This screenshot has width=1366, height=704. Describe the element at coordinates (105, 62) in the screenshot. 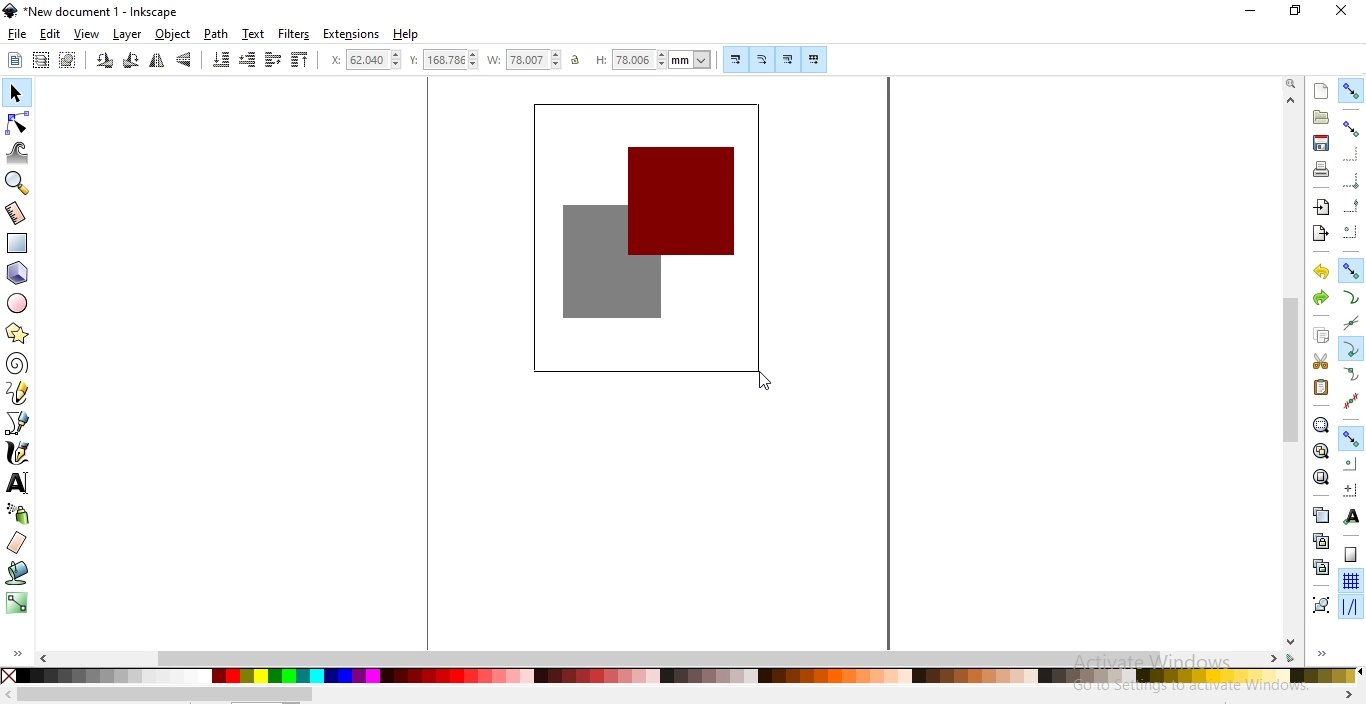

I see `rotate 90 counter clockwise` at that location.